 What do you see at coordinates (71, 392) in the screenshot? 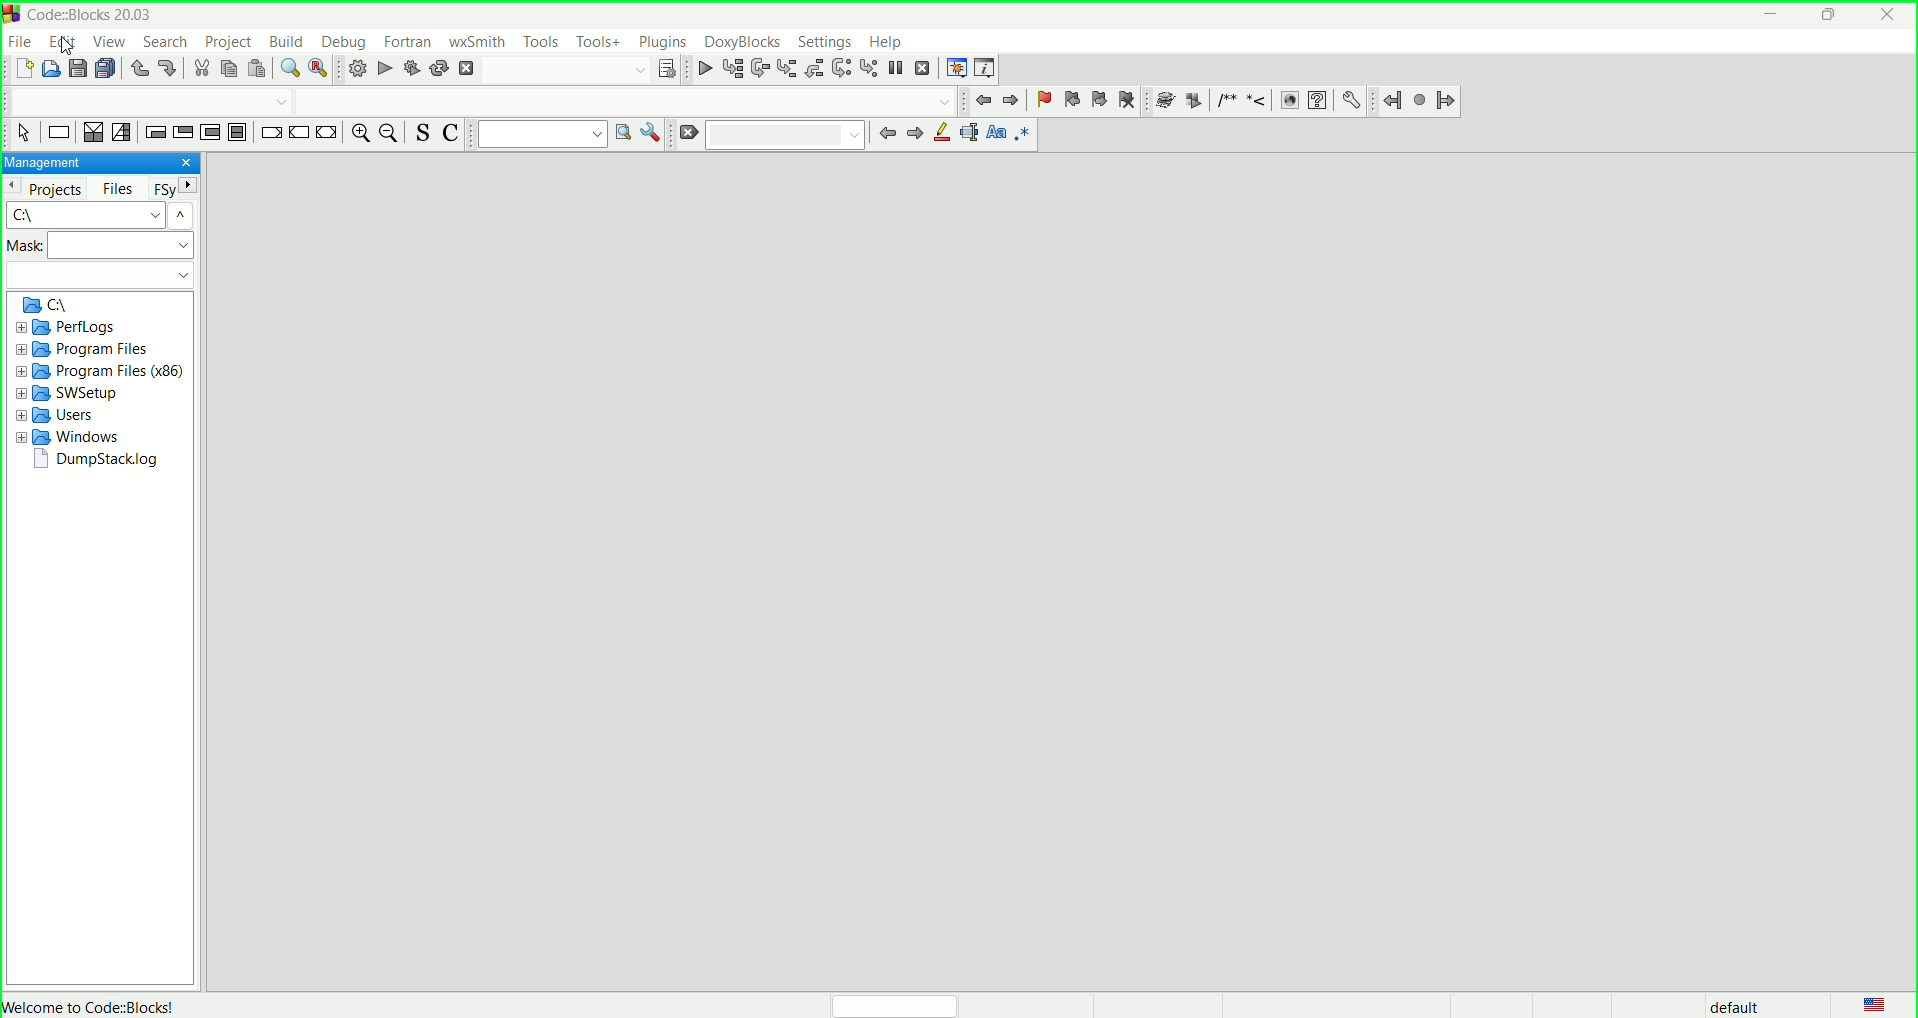
I see `SWSetup` at bounding box center [71, 392].